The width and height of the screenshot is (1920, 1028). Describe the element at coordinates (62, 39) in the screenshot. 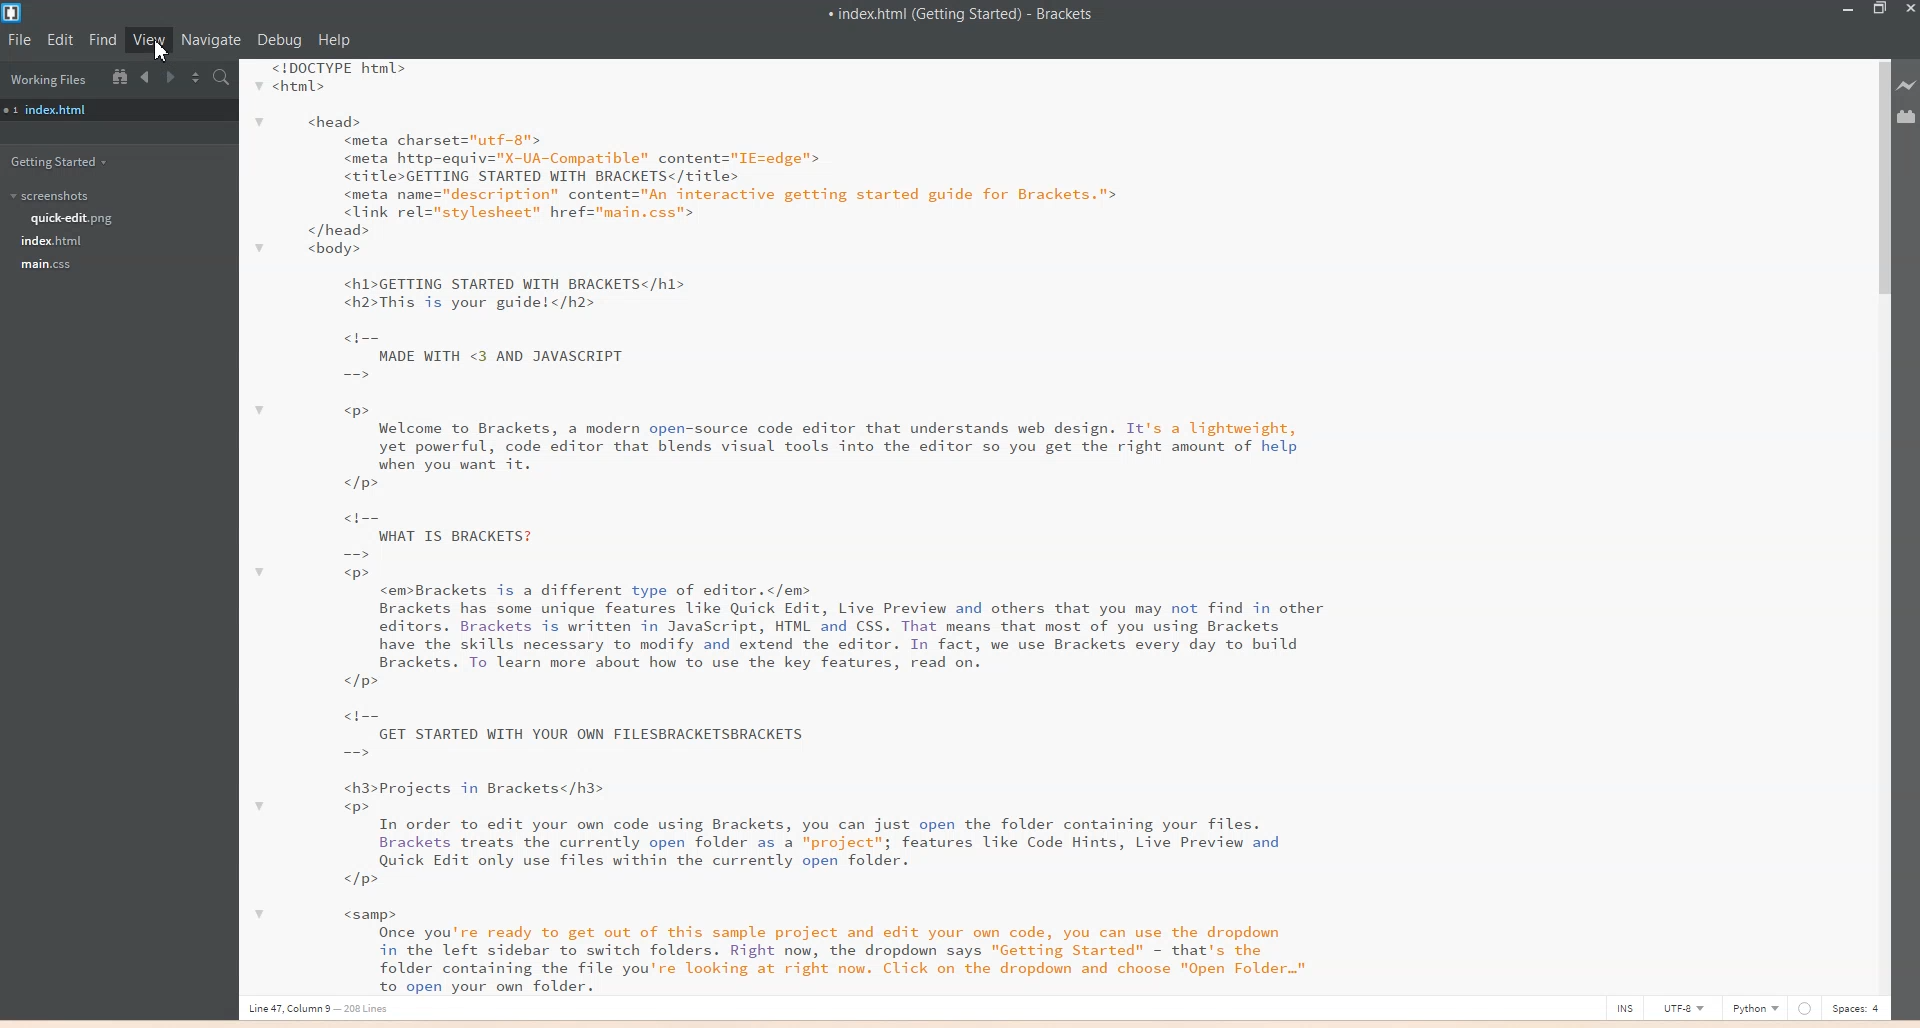

I see `Edit` at that location.